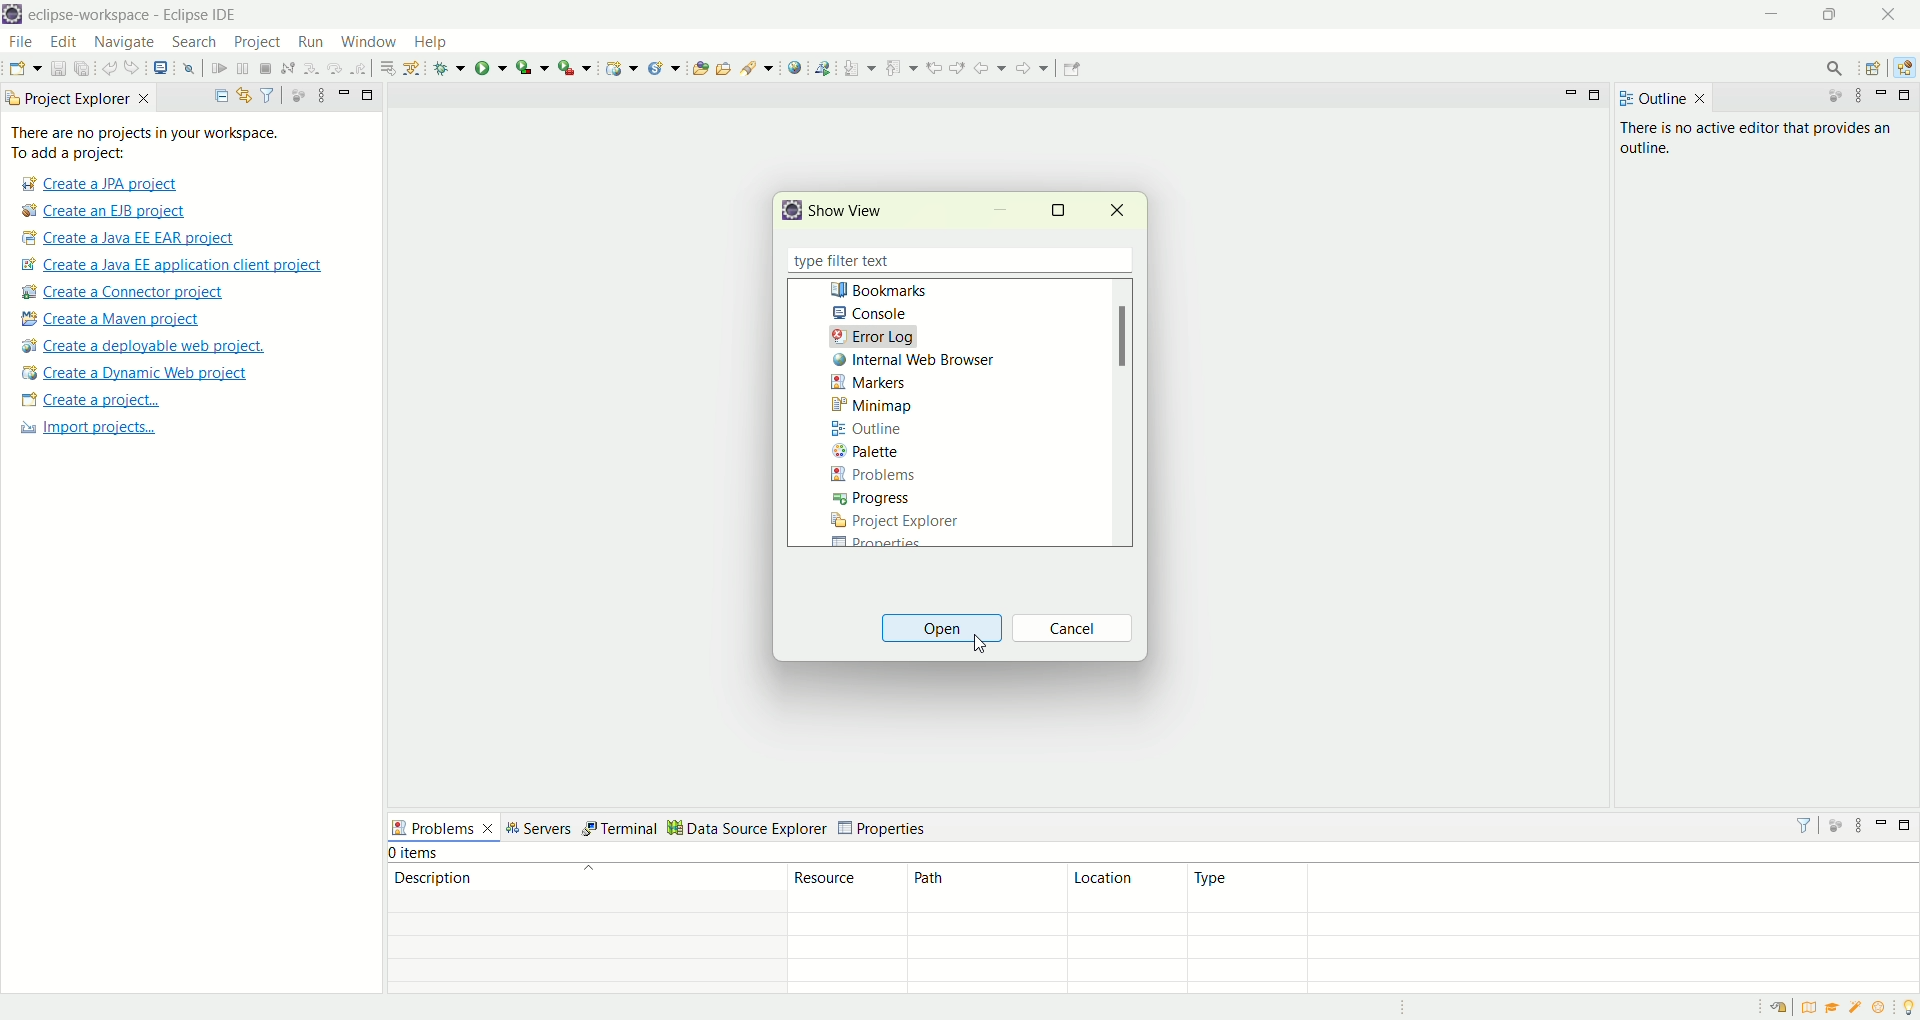 The image size is (1920, 1020). What do you see at coordinates (1769, 15) in the screenshot?
I see `minimize` at bounding box center [1769, 15].